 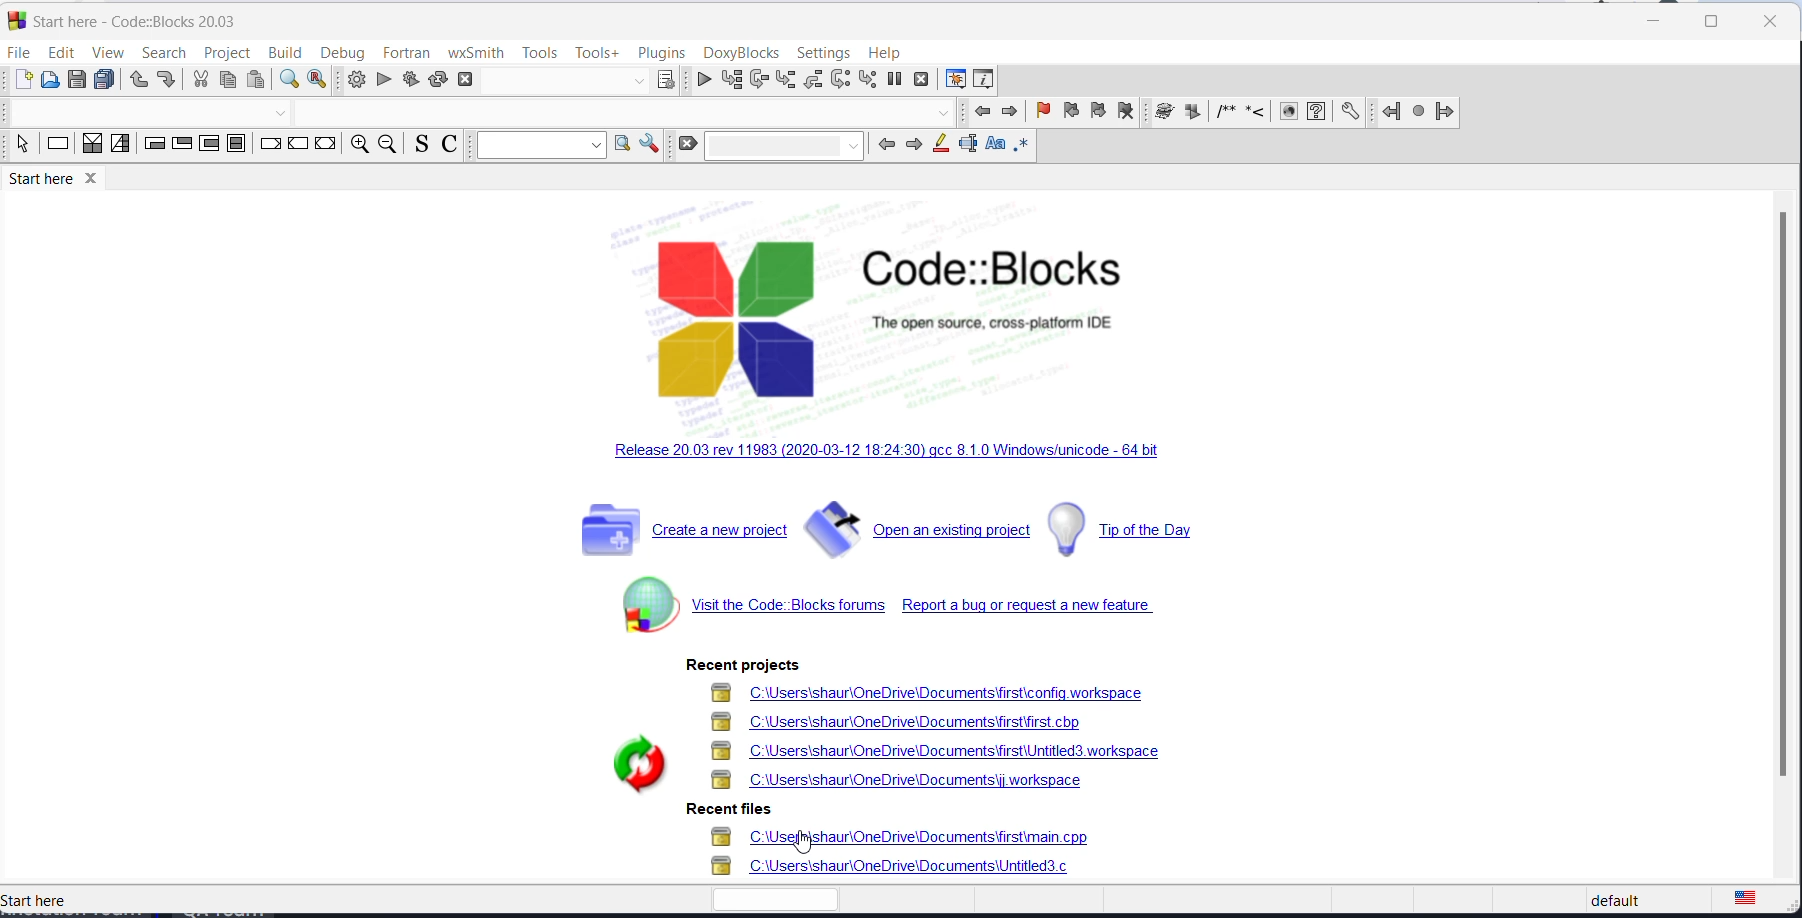 I want to click on match case, so click(x=995, y=146).